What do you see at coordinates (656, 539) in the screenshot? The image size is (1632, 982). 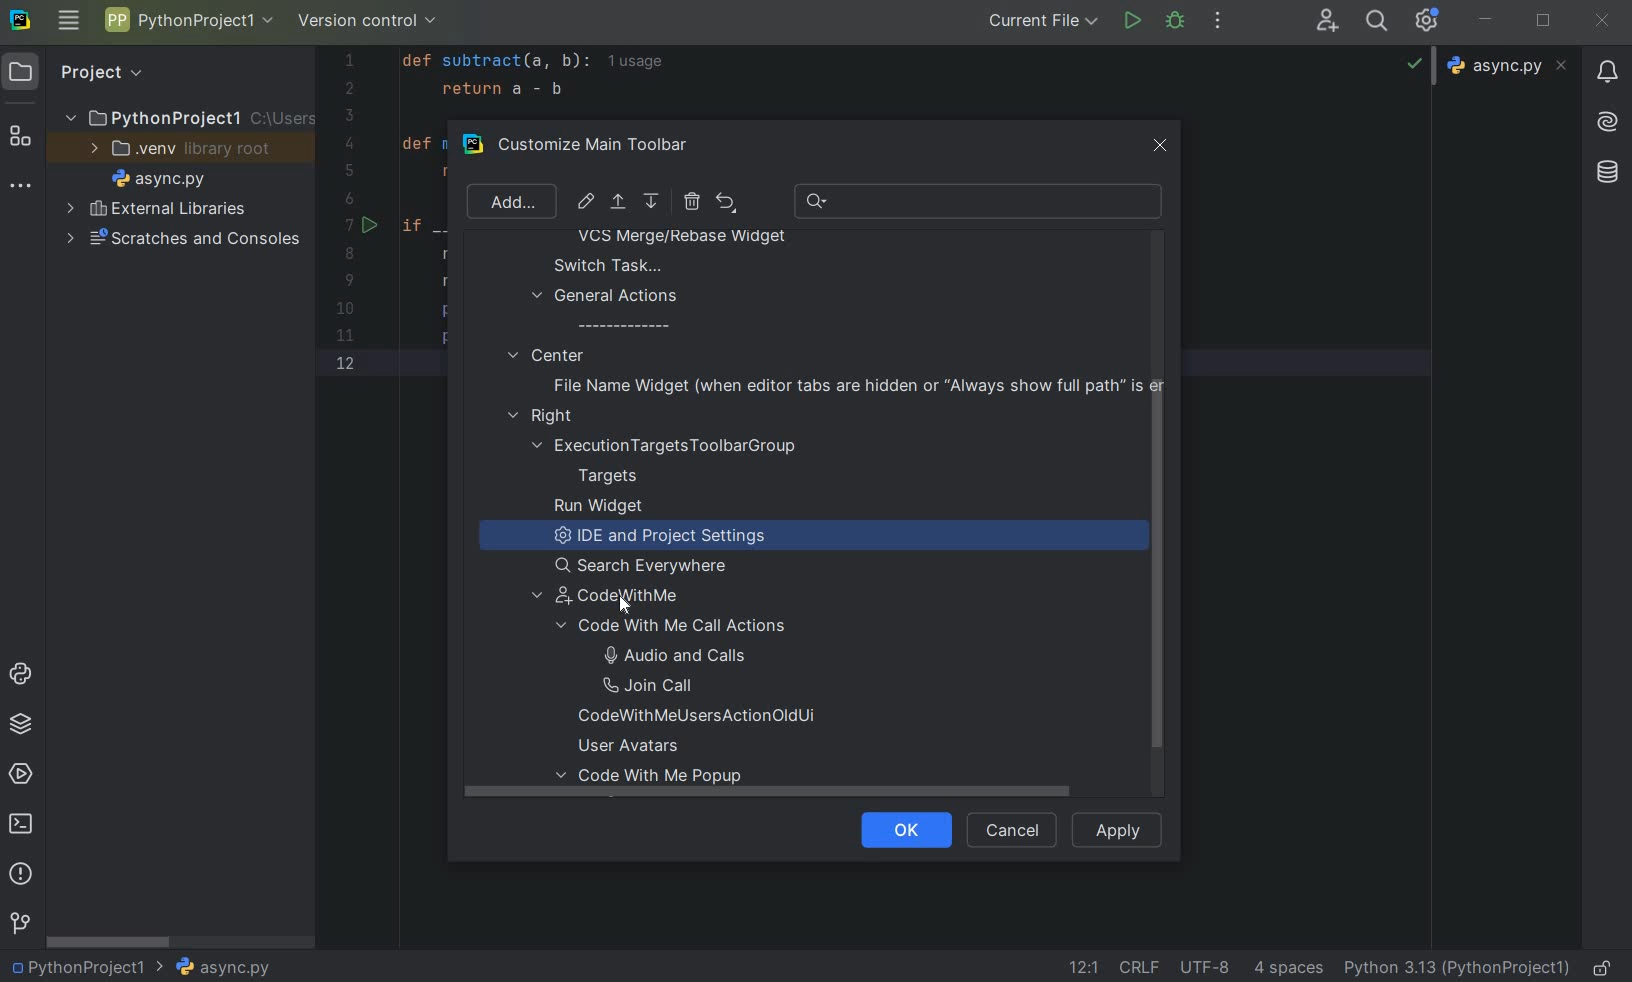 I see `ide and project settings` at bounding box center [656, 539].